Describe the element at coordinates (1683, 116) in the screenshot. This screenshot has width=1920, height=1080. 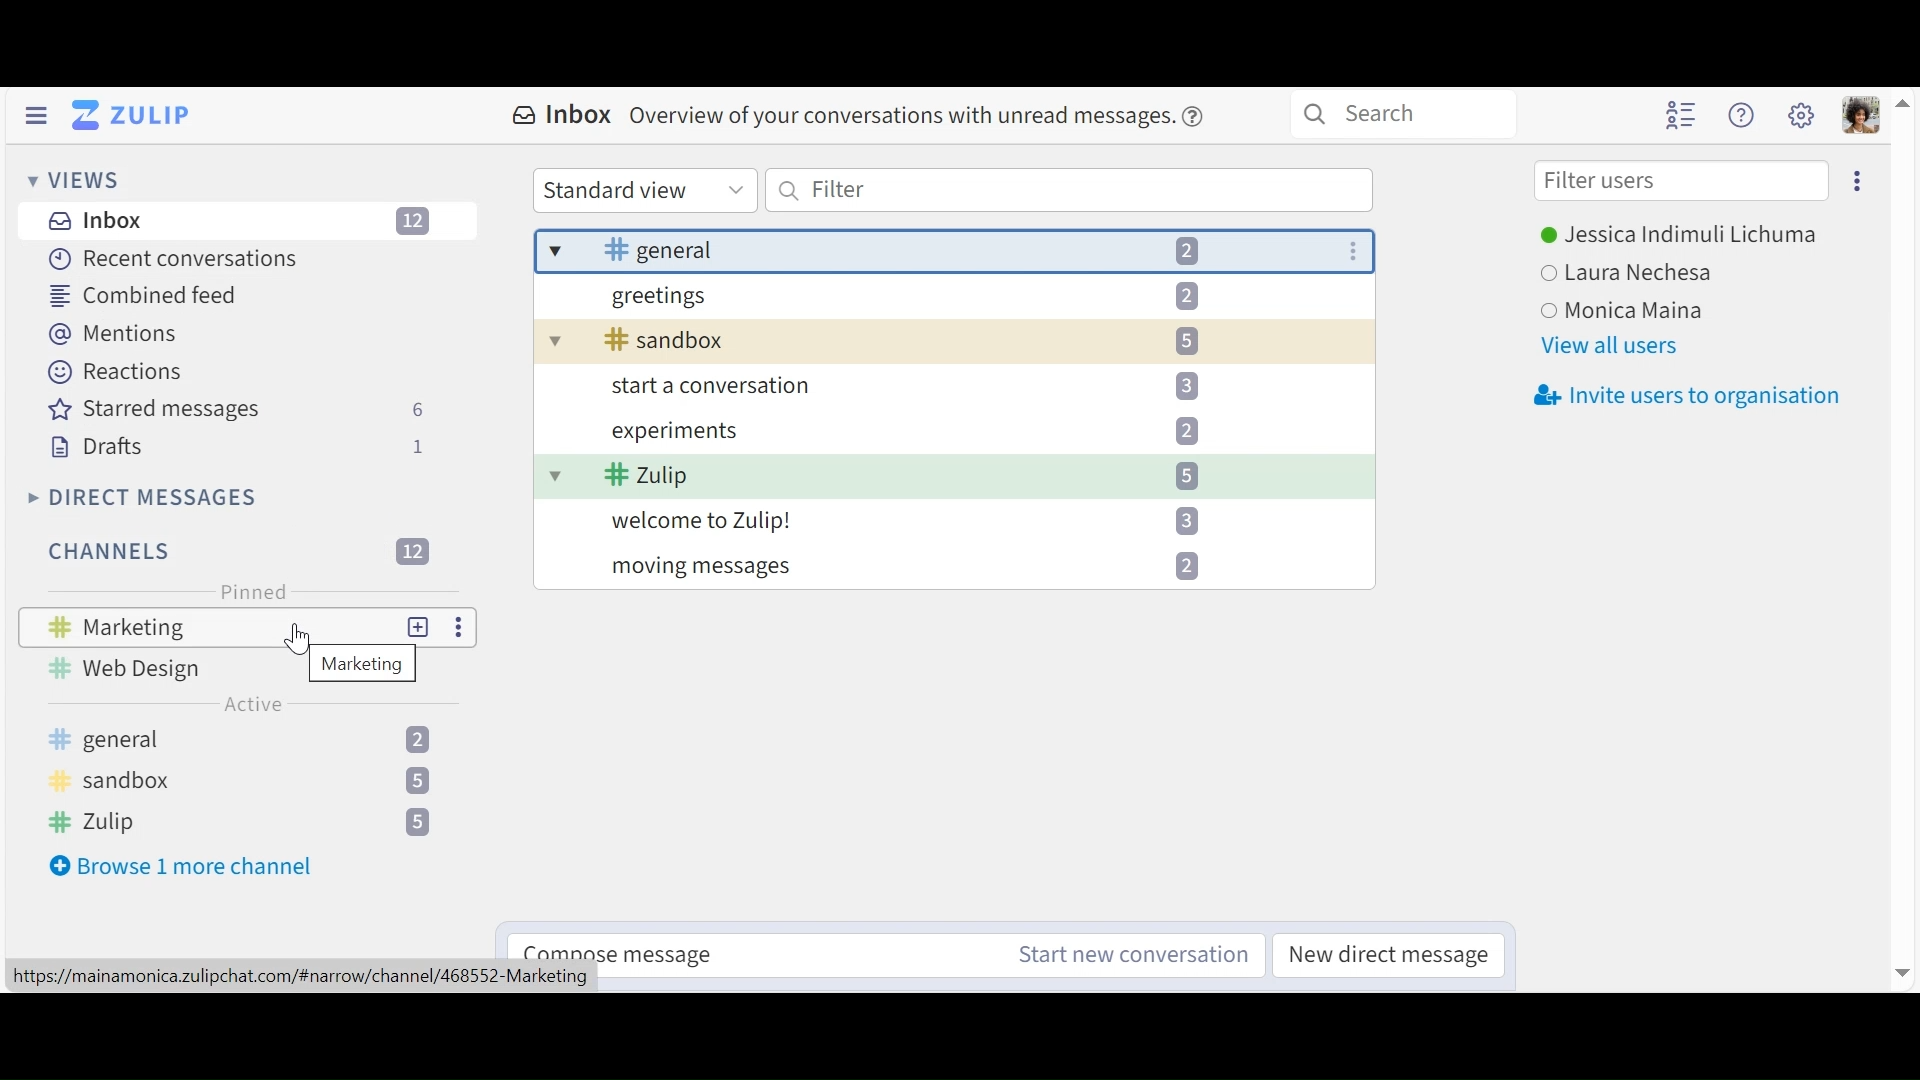
I see `Hide user list` at that location.